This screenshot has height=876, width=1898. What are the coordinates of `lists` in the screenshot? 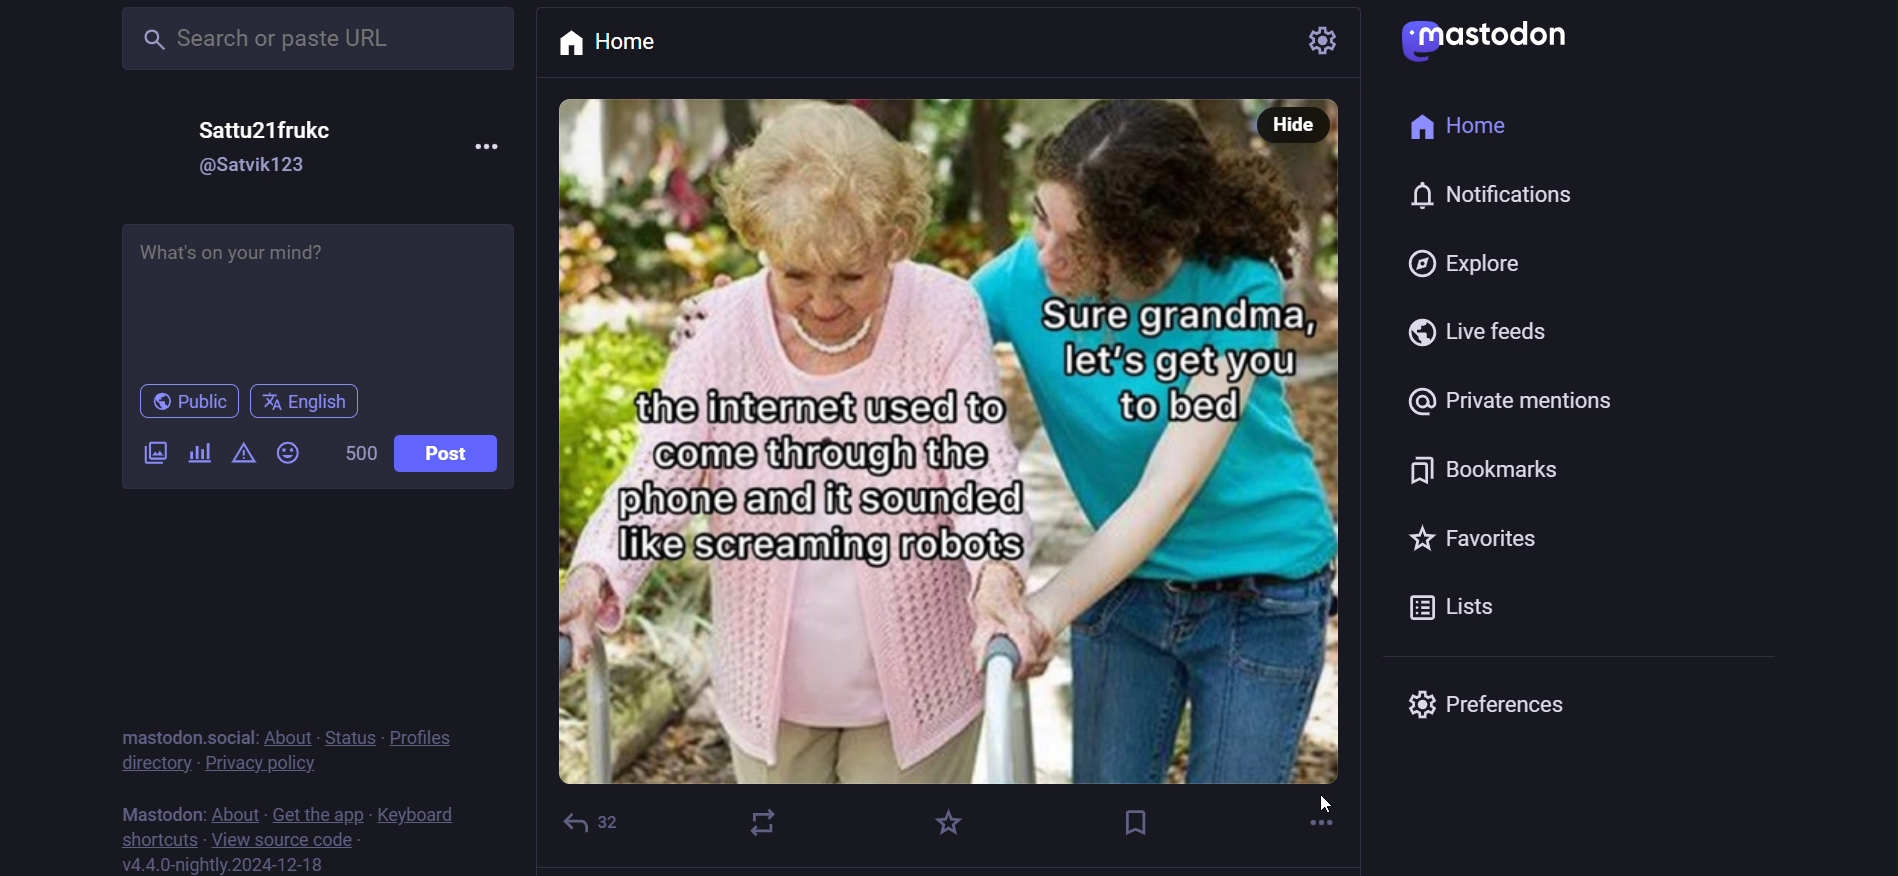 It's located at (1438, 602).